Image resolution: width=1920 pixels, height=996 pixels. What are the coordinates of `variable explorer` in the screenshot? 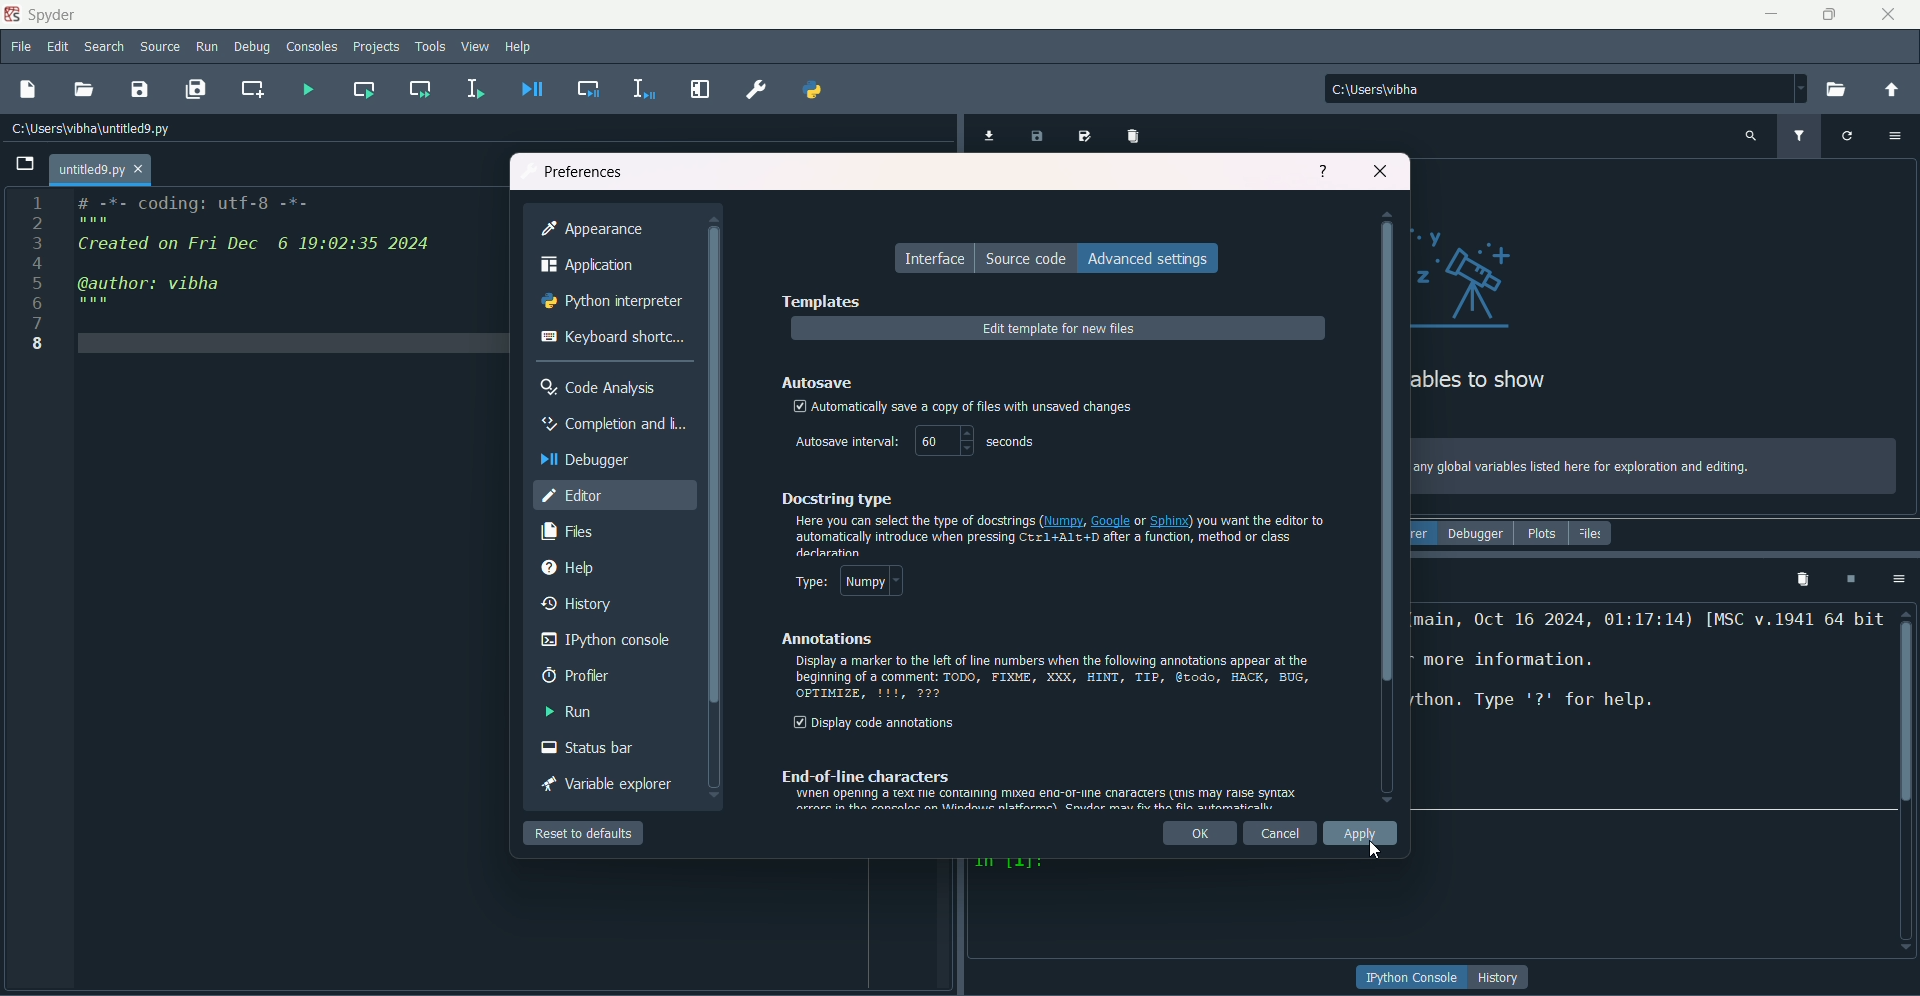 It's located at (604, 785).